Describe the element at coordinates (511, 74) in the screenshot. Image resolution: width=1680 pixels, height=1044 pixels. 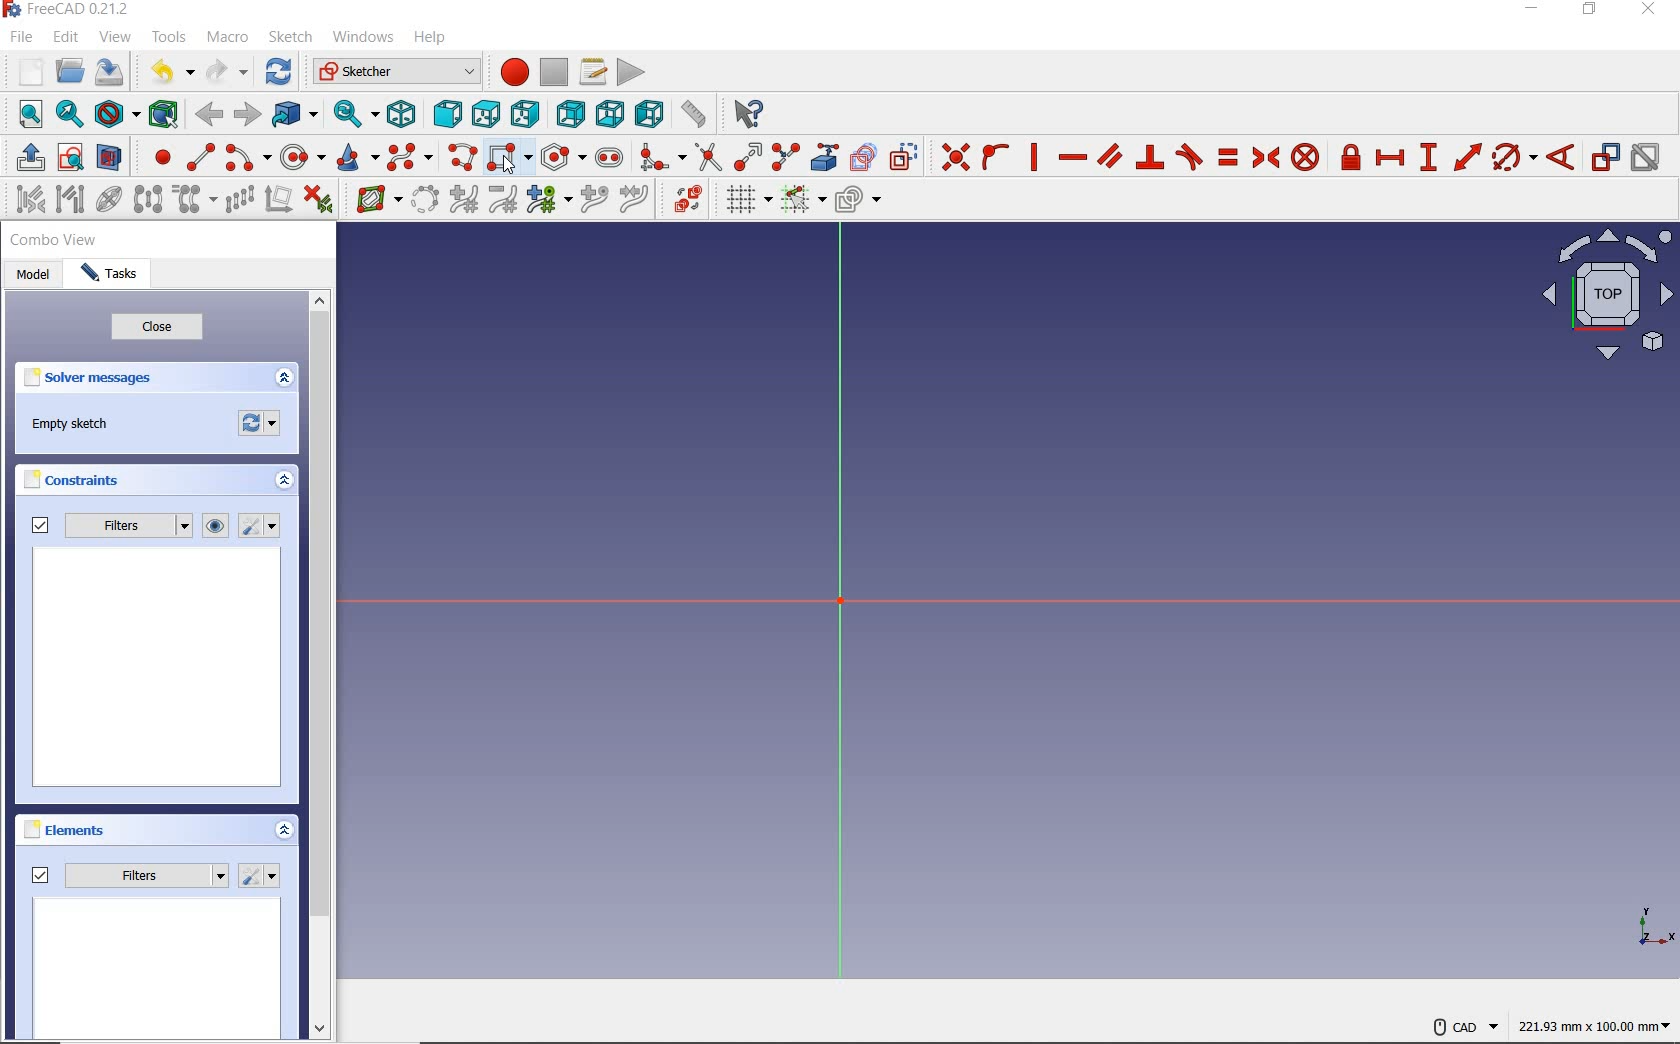
I see `macro recording` at that location.